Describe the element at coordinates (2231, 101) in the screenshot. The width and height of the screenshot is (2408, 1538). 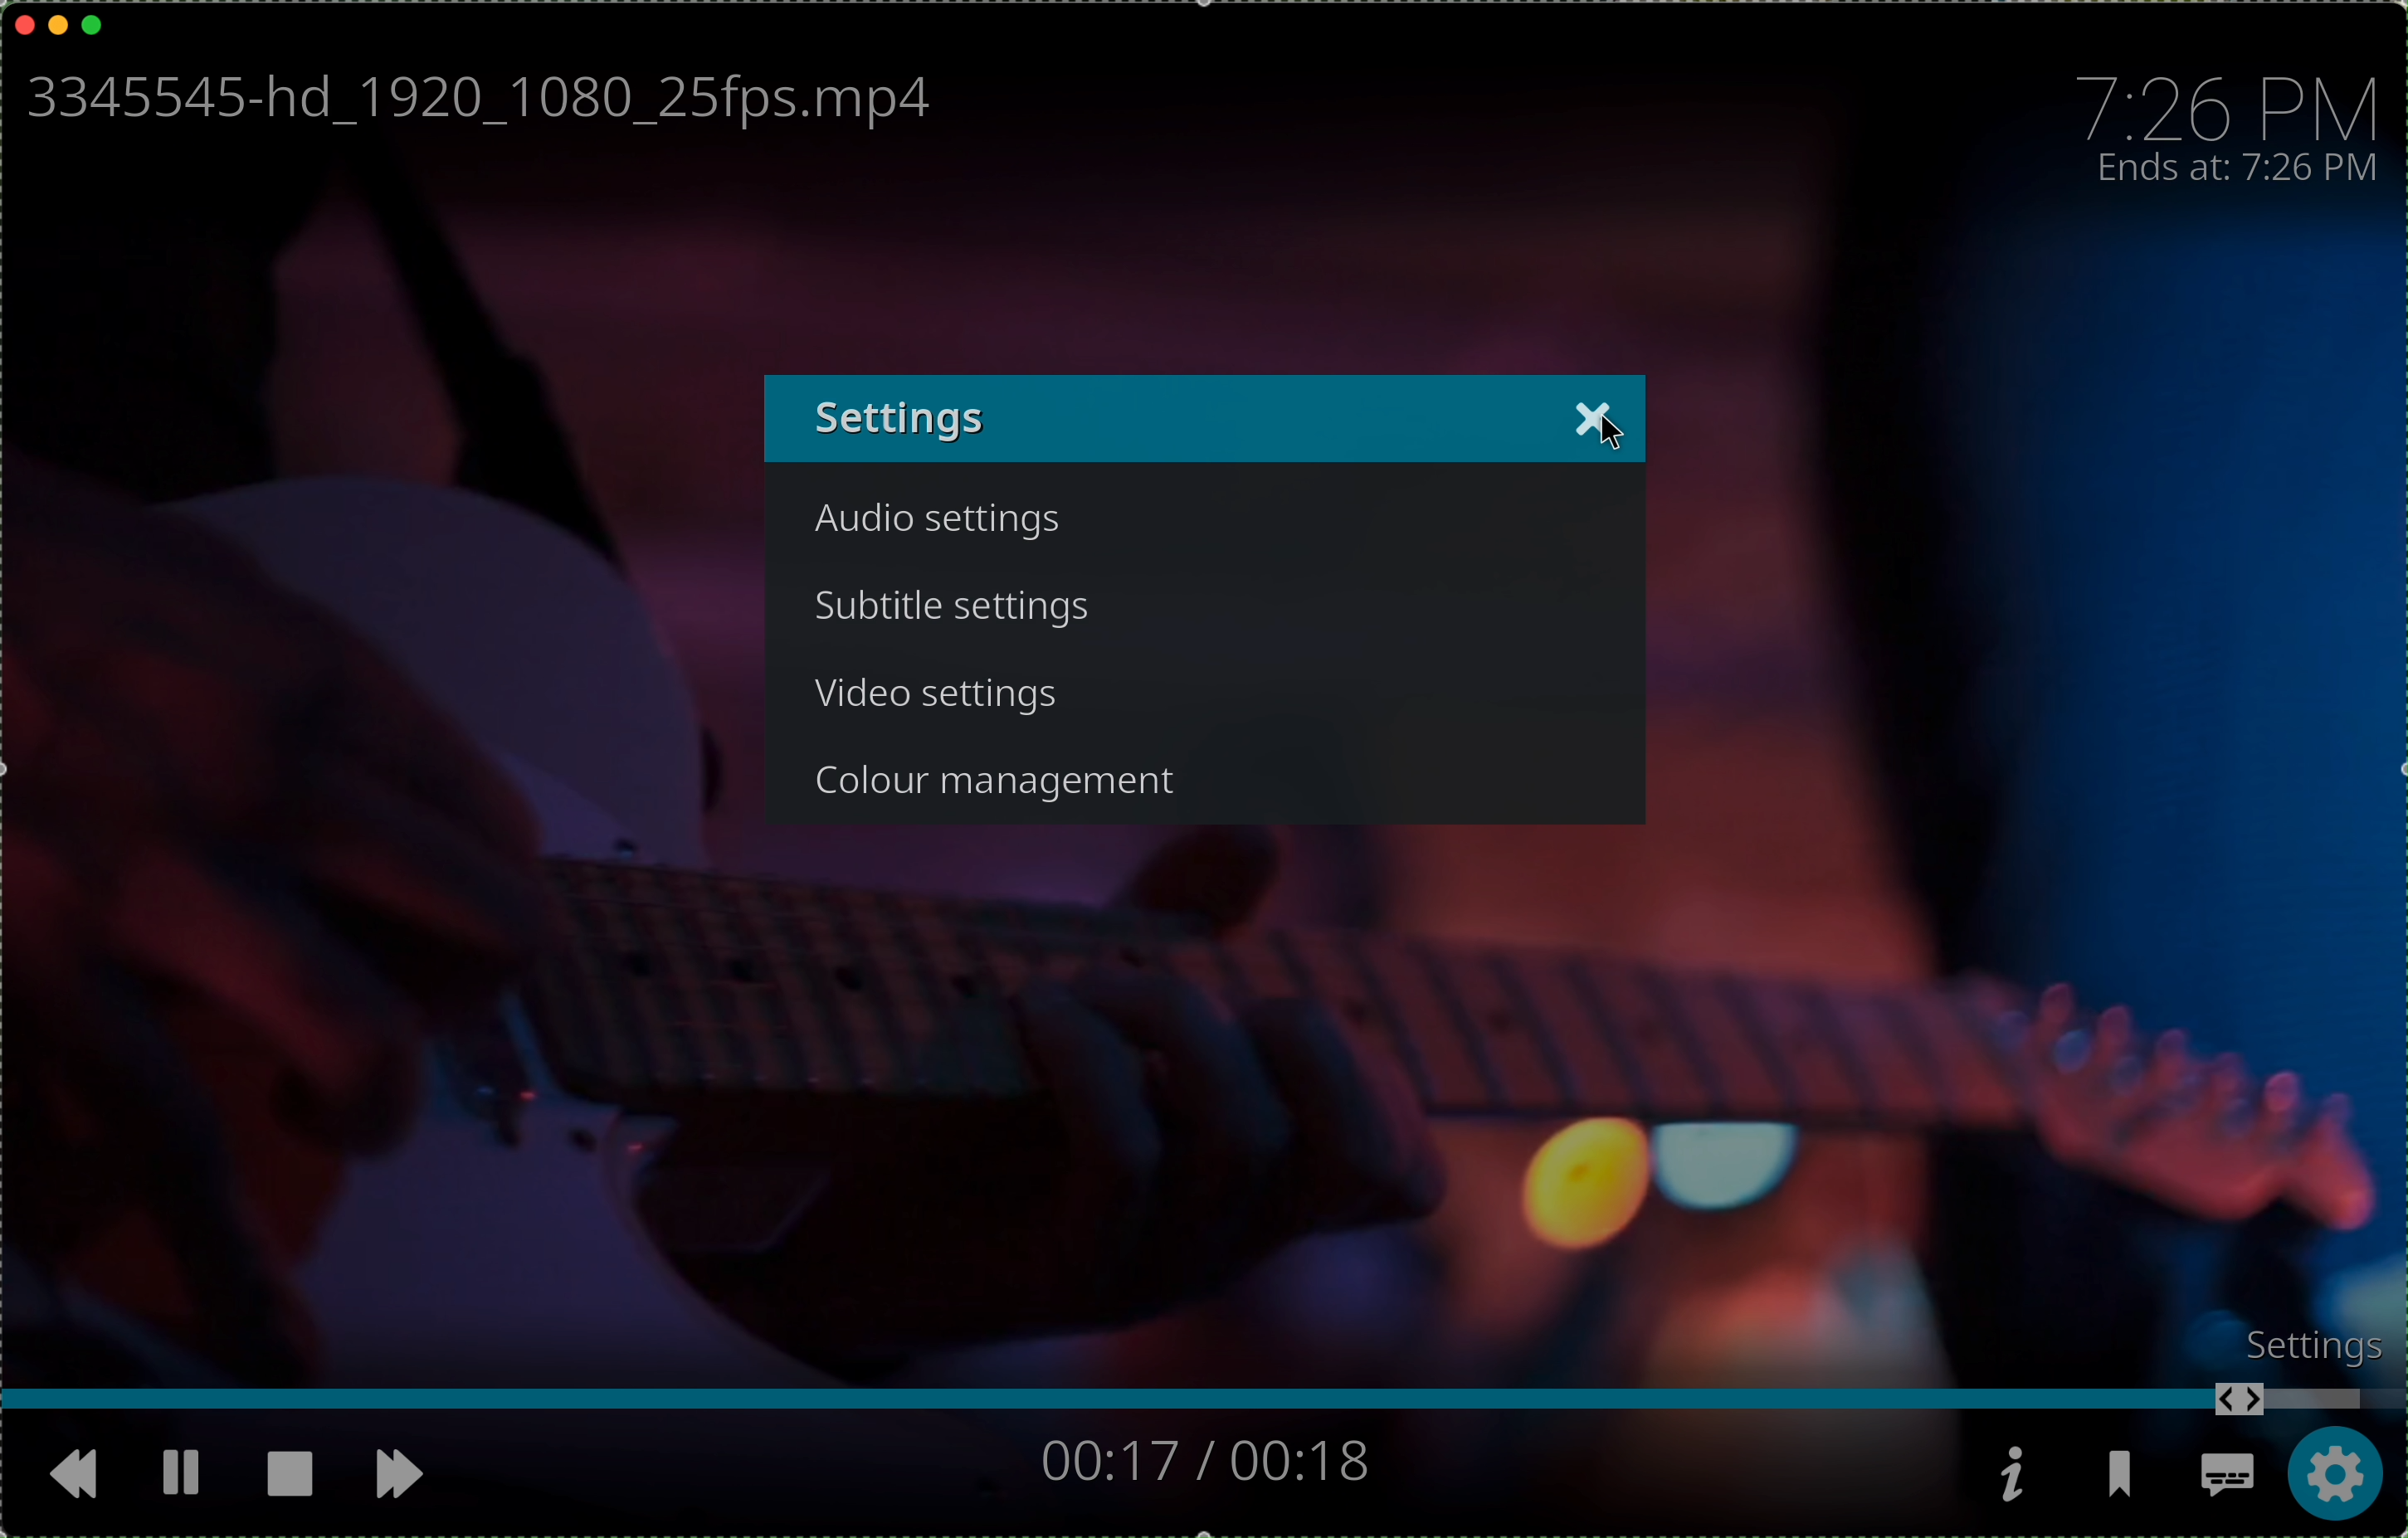
I see `time` at that location.